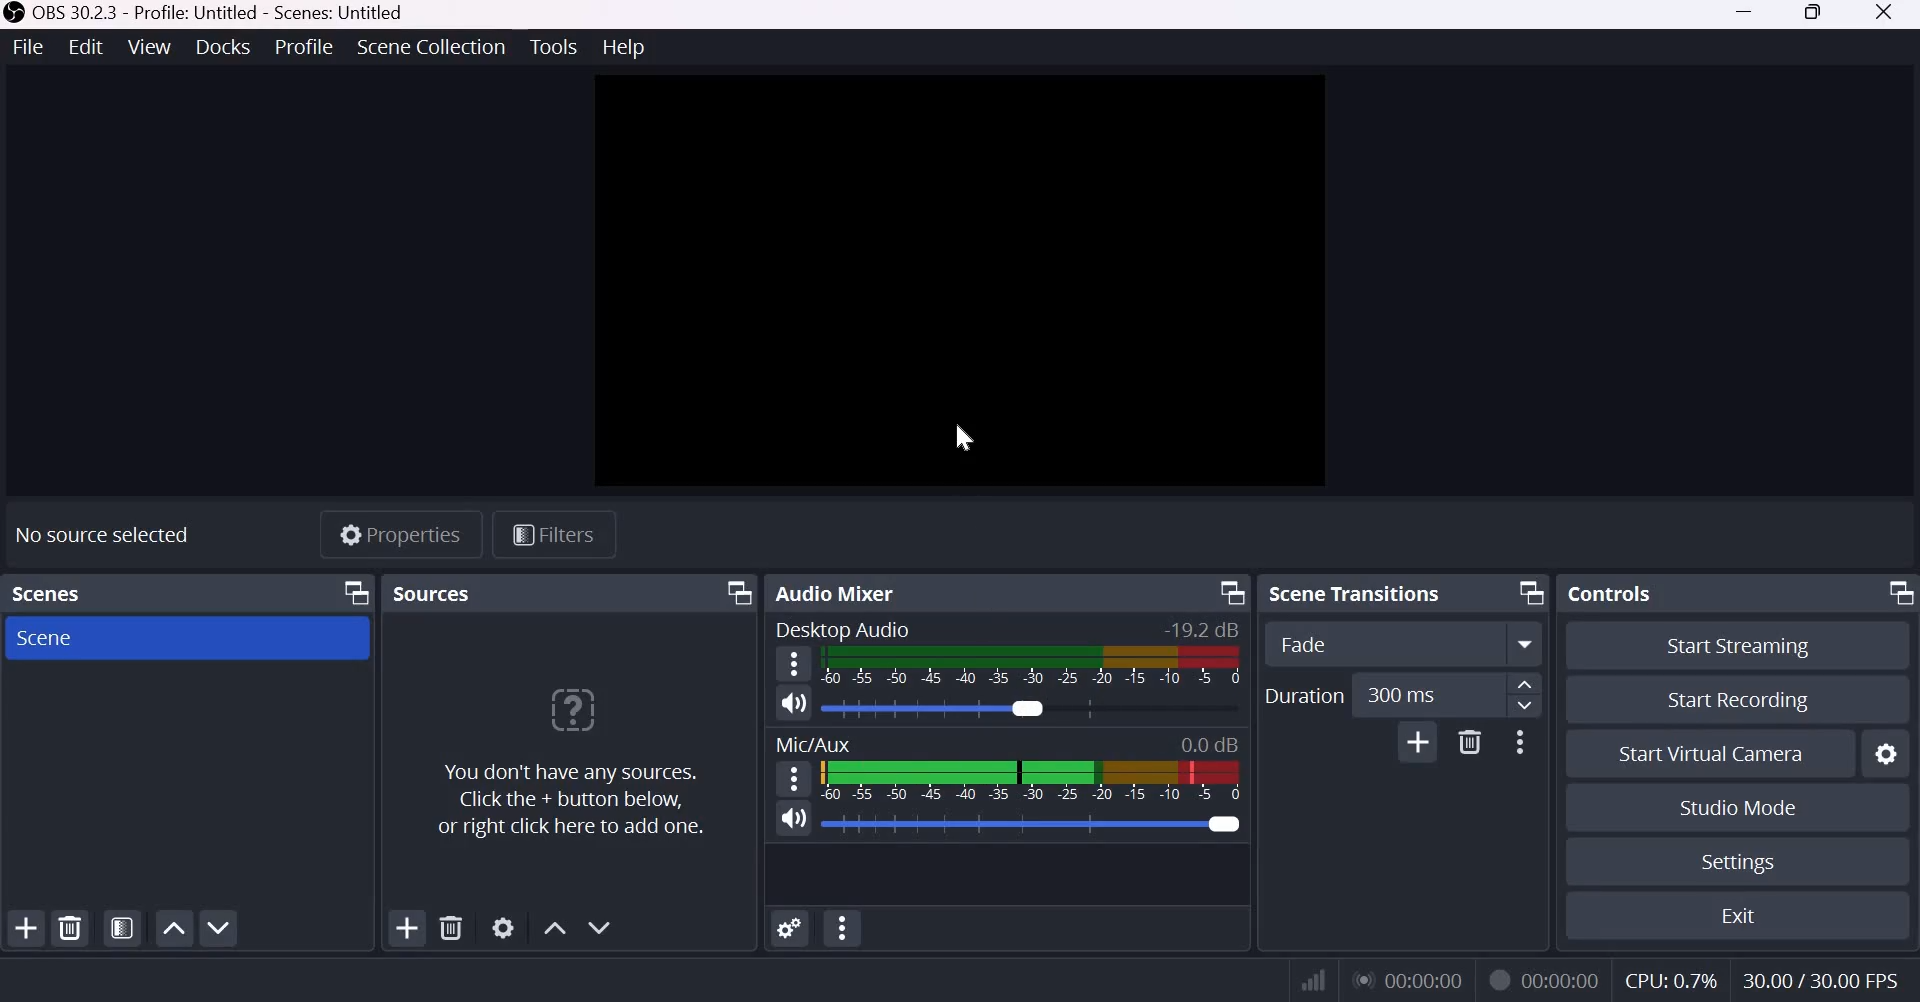 The image size is (1920, 1002). Describe the element at coordinates (1356, 594) in the screenshot. I see `Scene transitions` at that location.